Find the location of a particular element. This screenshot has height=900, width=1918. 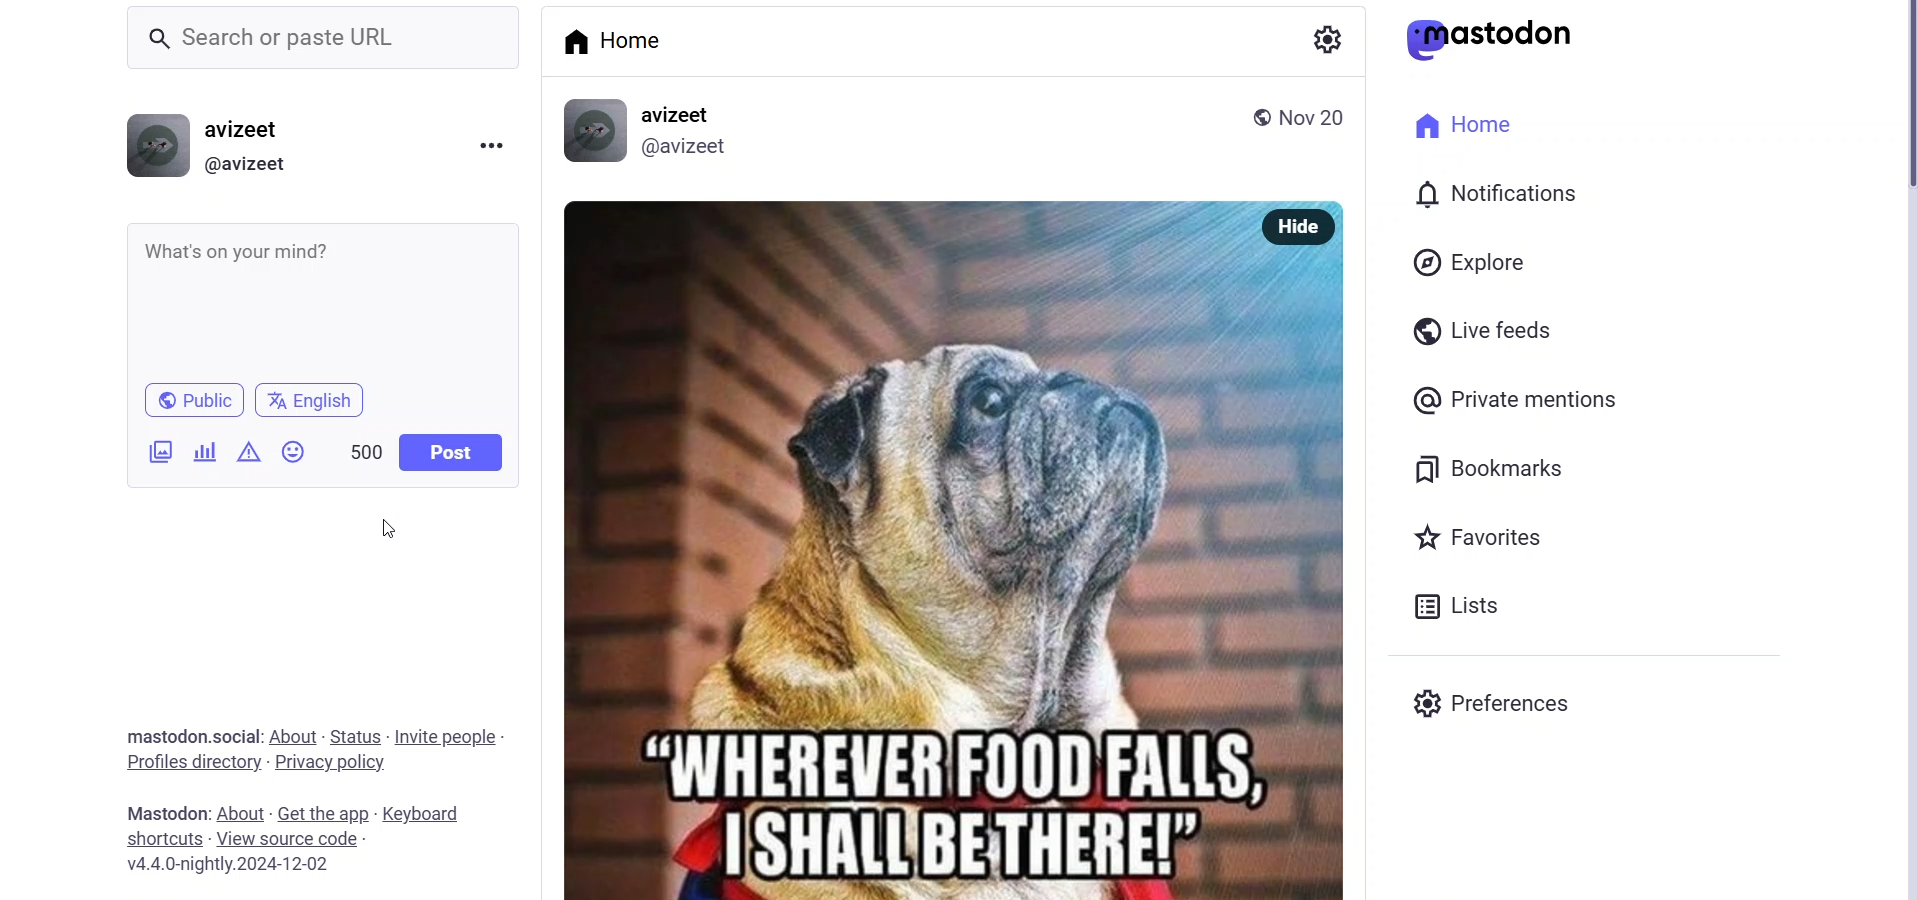

menu is located at coordinates (494, 145).